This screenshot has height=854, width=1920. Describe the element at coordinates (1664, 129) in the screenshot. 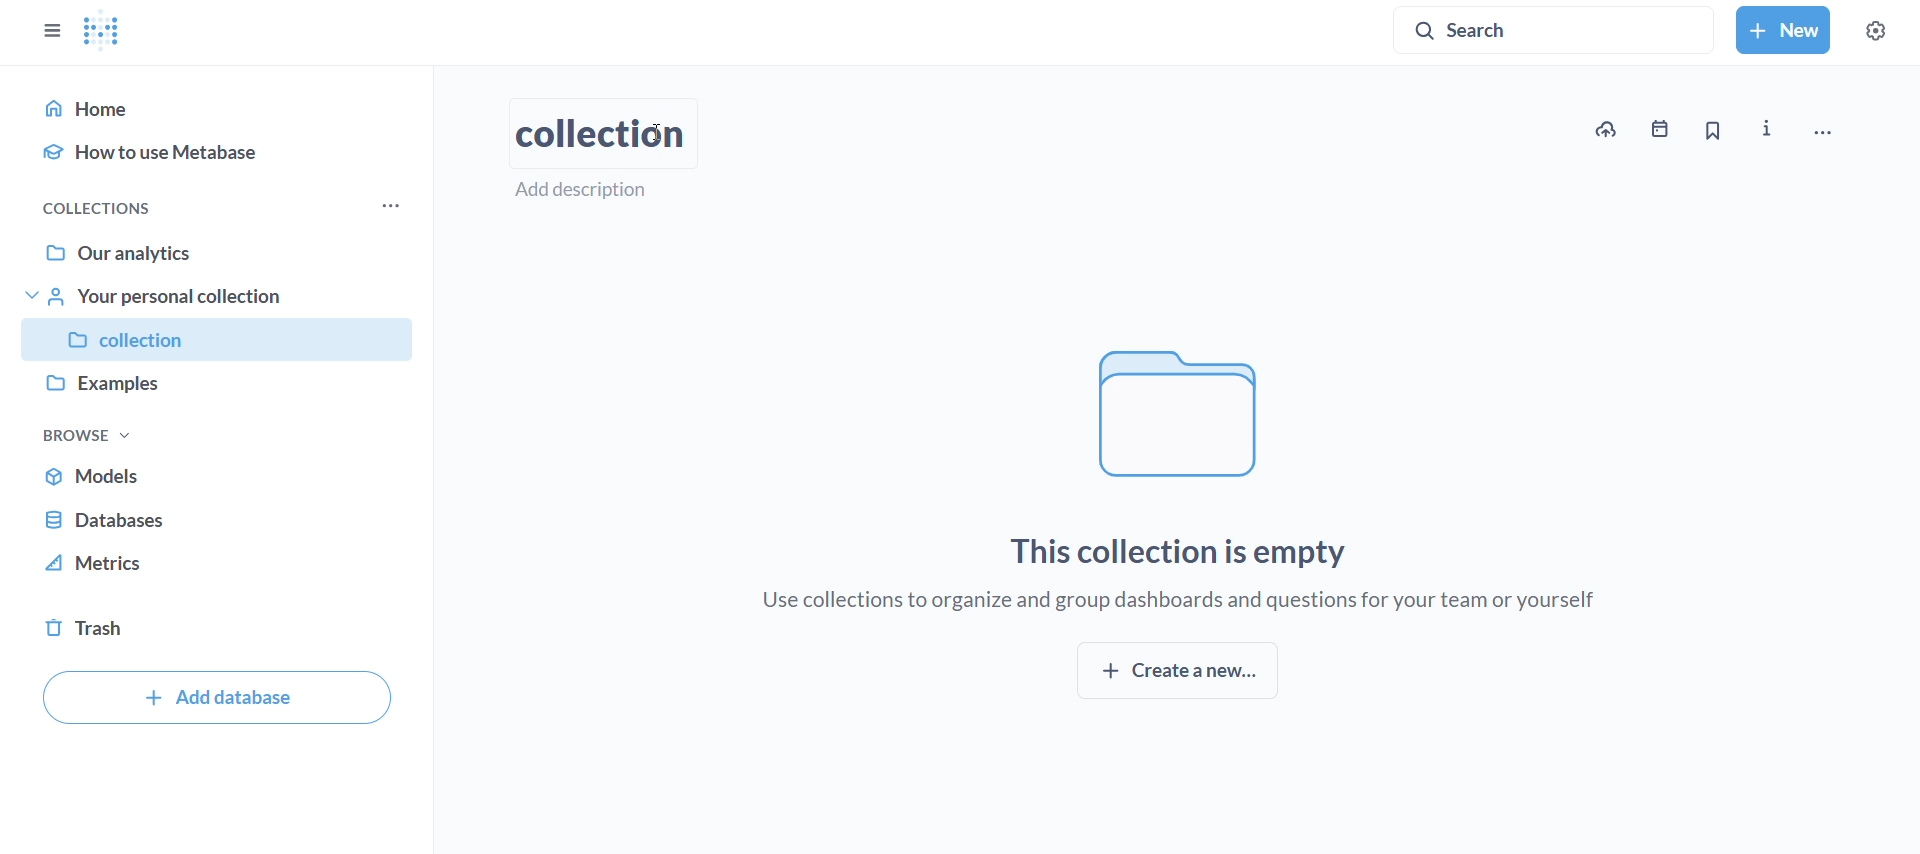

I see `events` at that location.